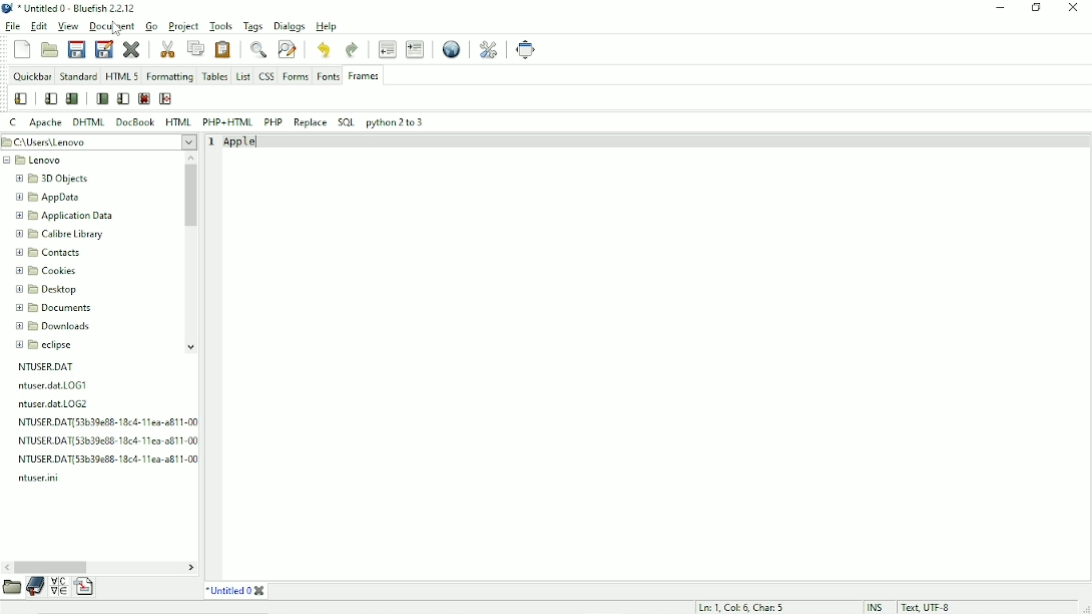 Image resolution: width=1092 pixels, height=614 pixels. I want to click on Edit, so click(37, 26).